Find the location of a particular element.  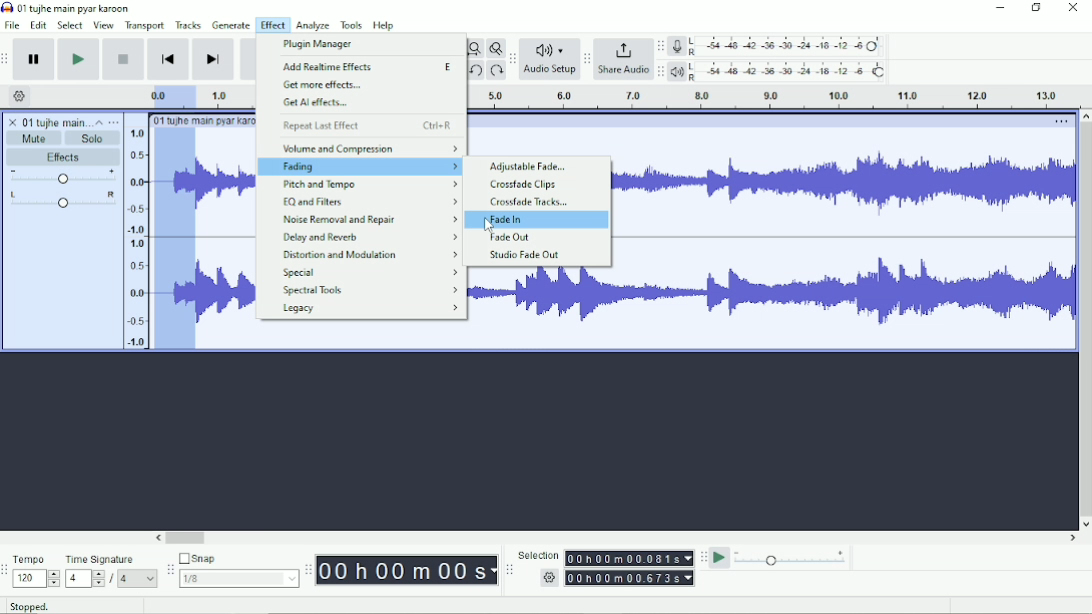

01 tujhe main is located at coordinates (56, 123).